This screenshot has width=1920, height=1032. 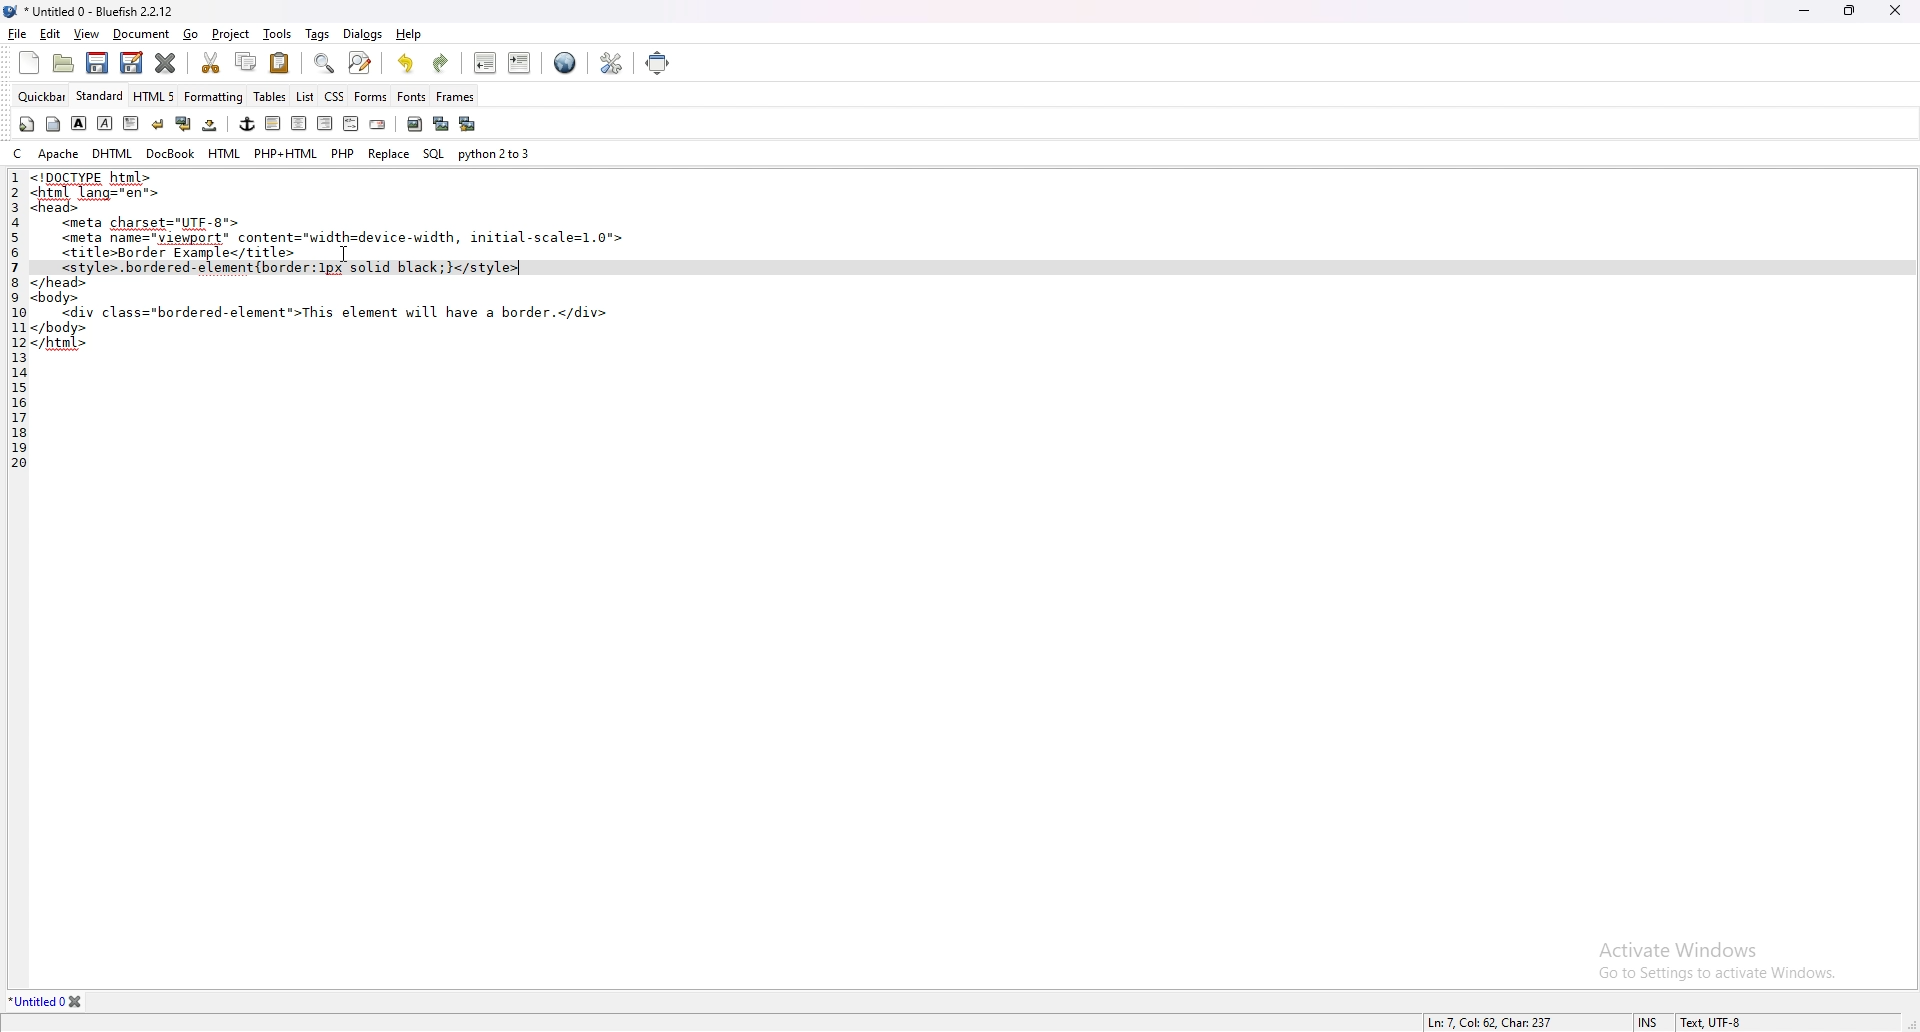 What do you see at coordinates (496, 152) in the screenshot?
I see `python 2 to 3` at bounding box center [496, 152].